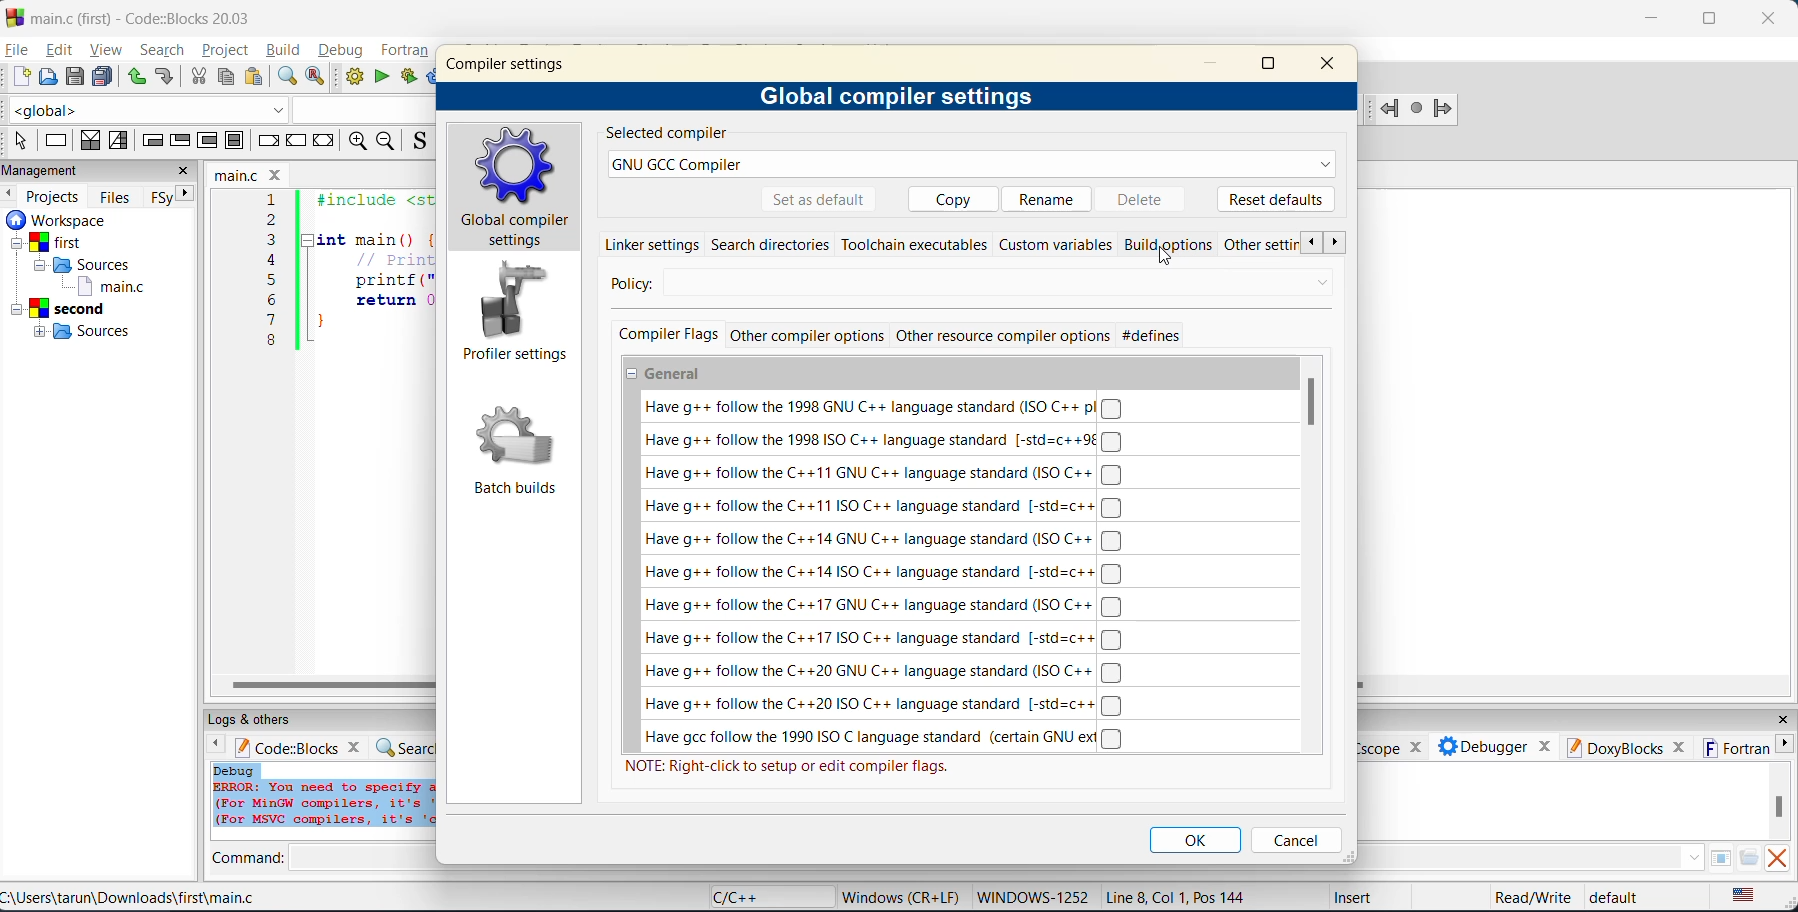 This screenshot has height=912, width=1798. What do you see at coordinates (123, 142) in the screenshot?
I see `selection` at bounding box center [123, 142].